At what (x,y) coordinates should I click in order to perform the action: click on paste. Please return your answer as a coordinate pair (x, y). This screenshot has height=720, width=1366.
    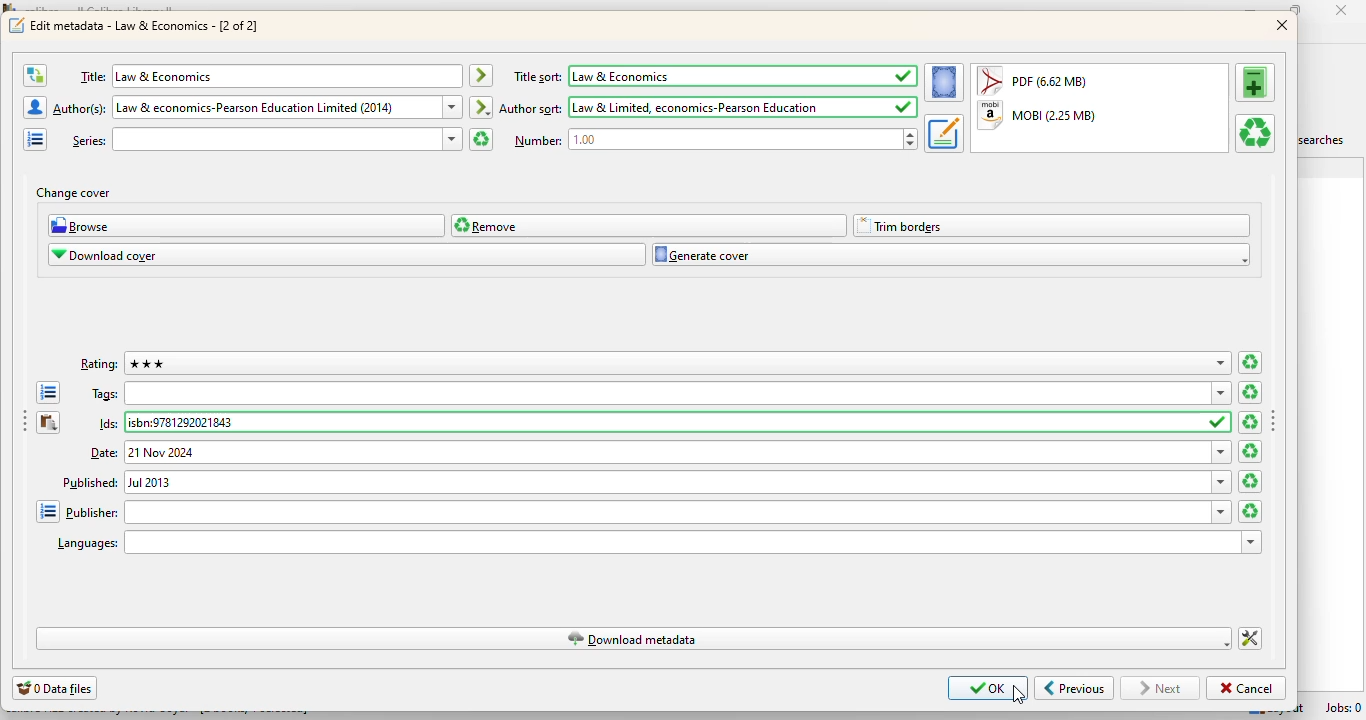
    Looking at the image, I should click on (49, 423).